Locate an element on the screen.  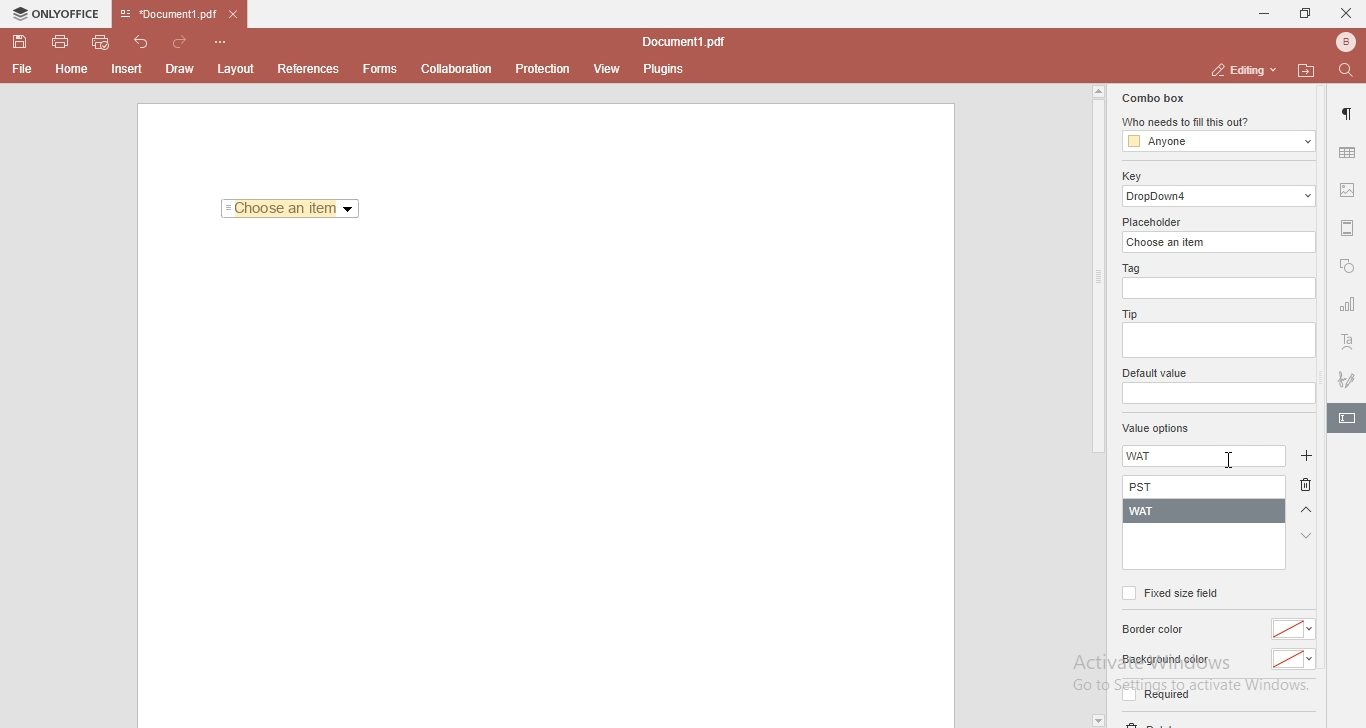
key is located at coordinates (1131, 176).